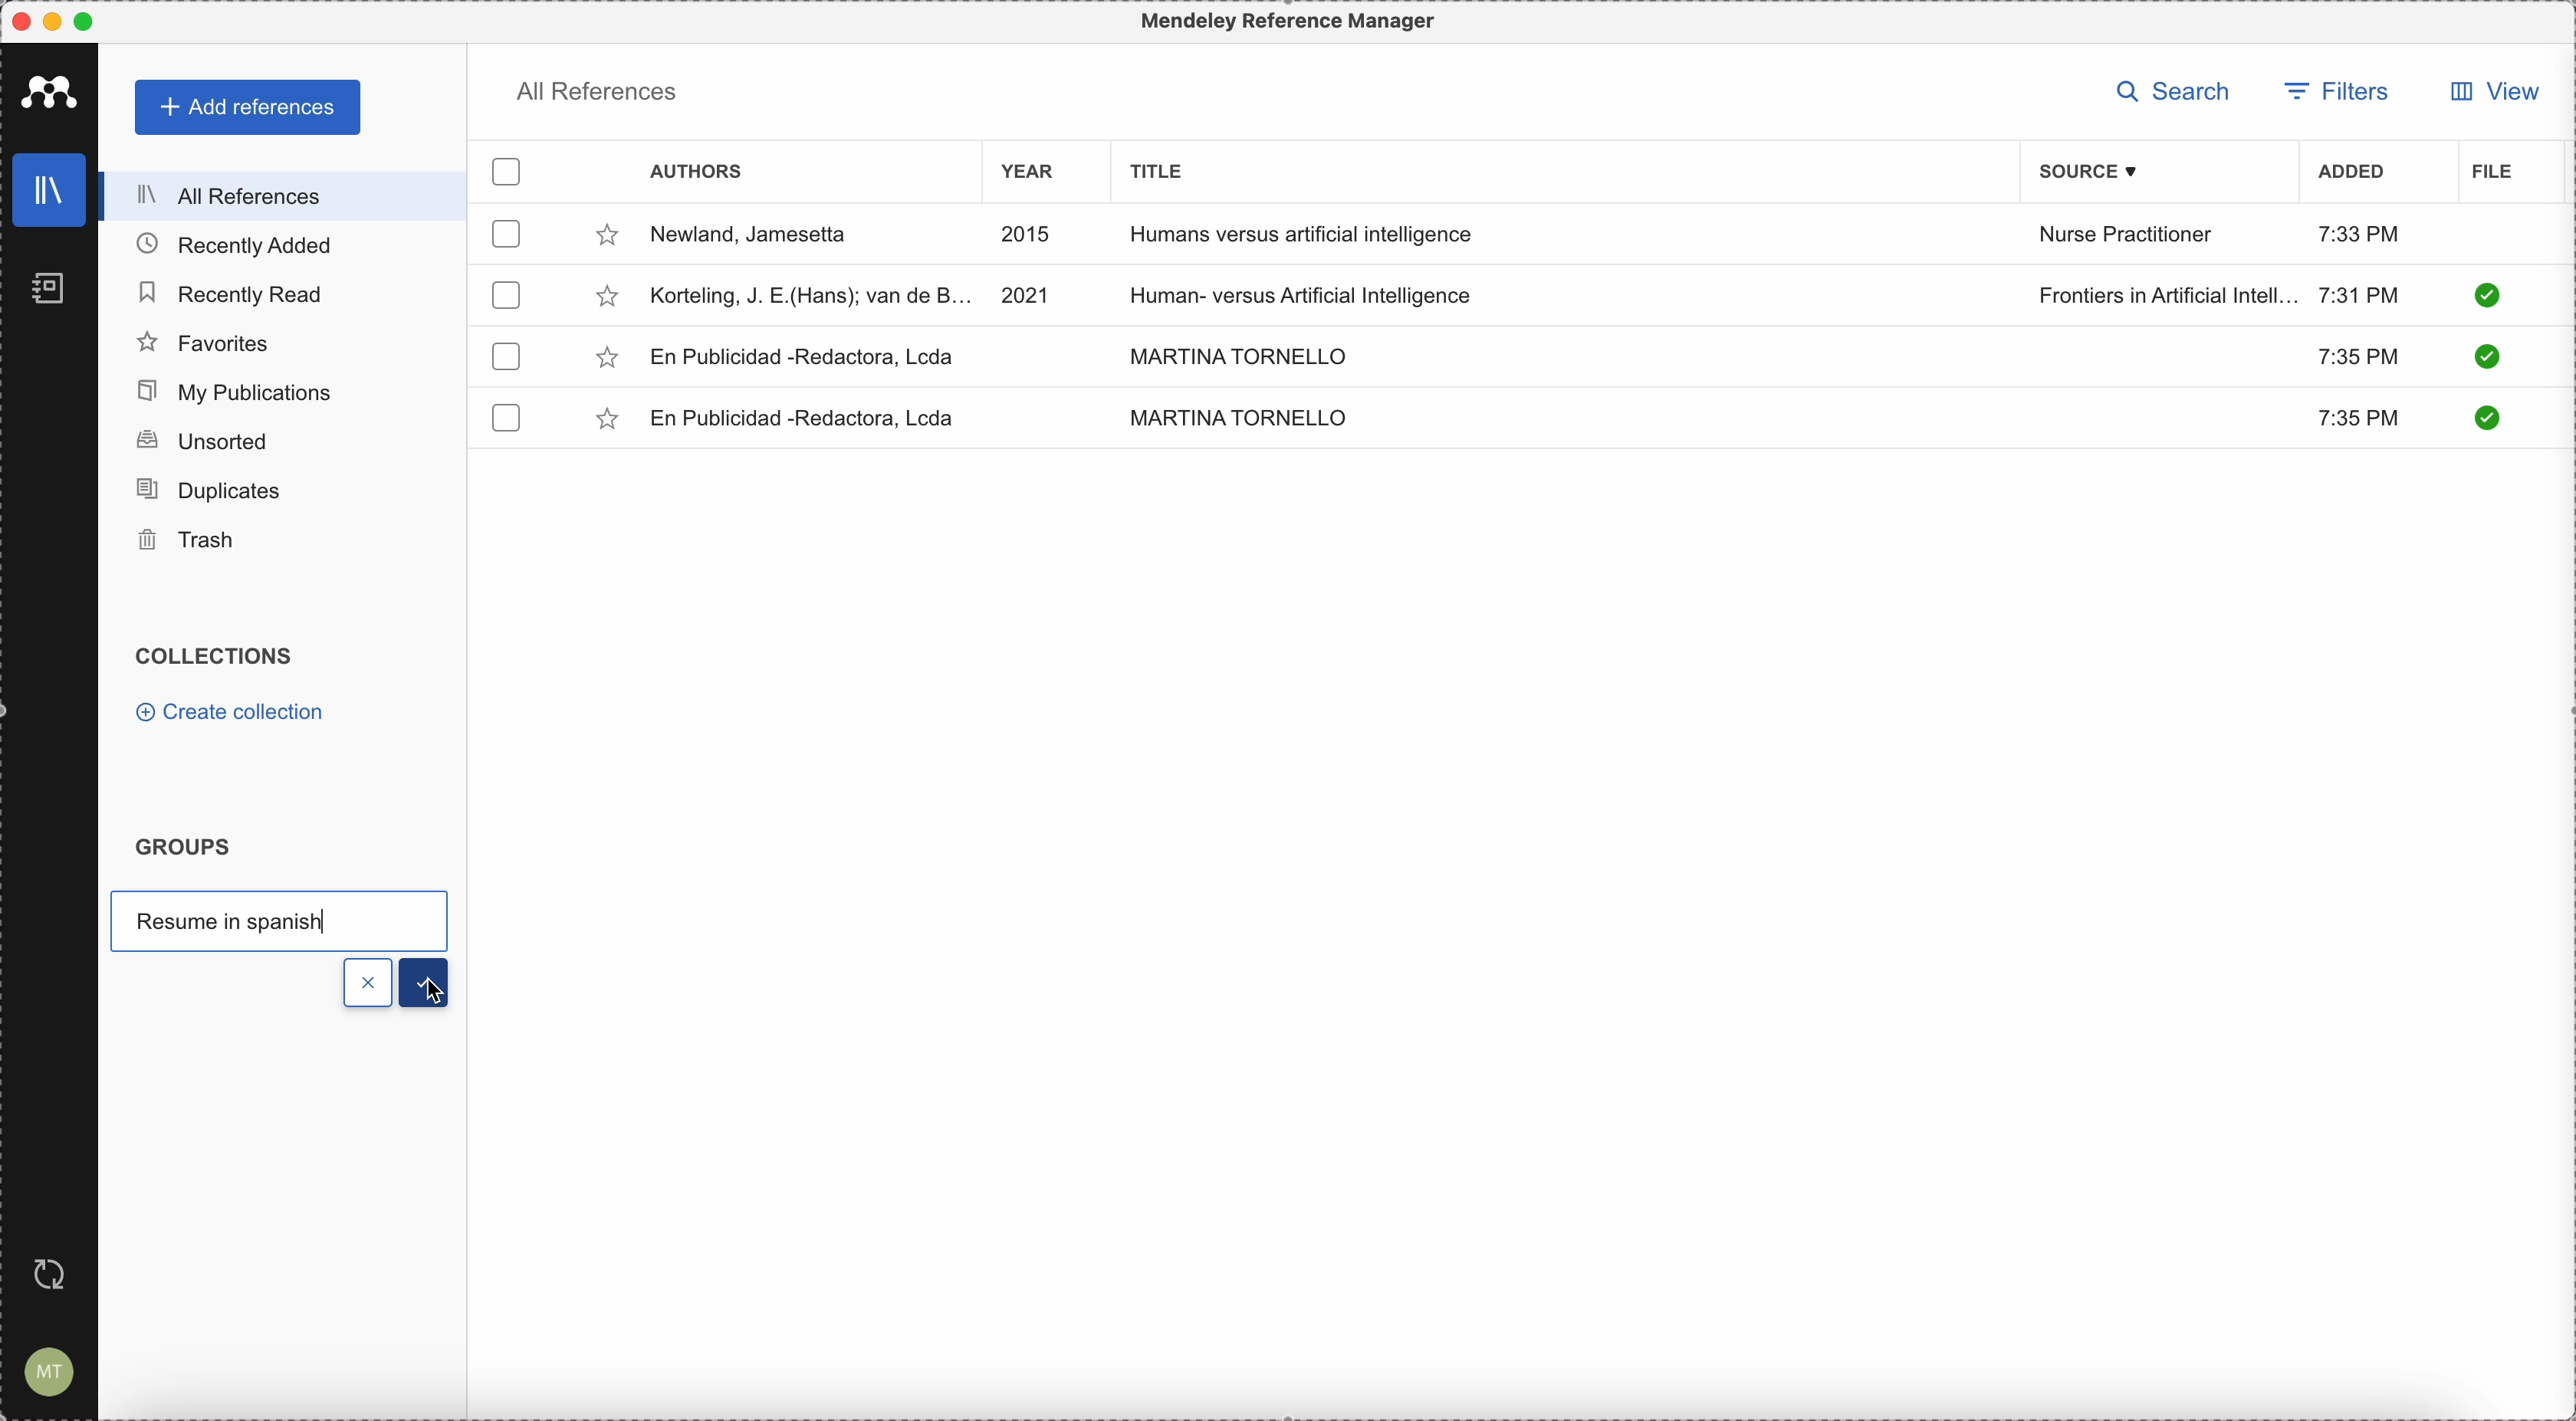 This screenshot has width=2576, height=1421. Describe the element at coordinates (1293, 22) in the screenshot. I see `Mendeley Referencen Manager` at that location.